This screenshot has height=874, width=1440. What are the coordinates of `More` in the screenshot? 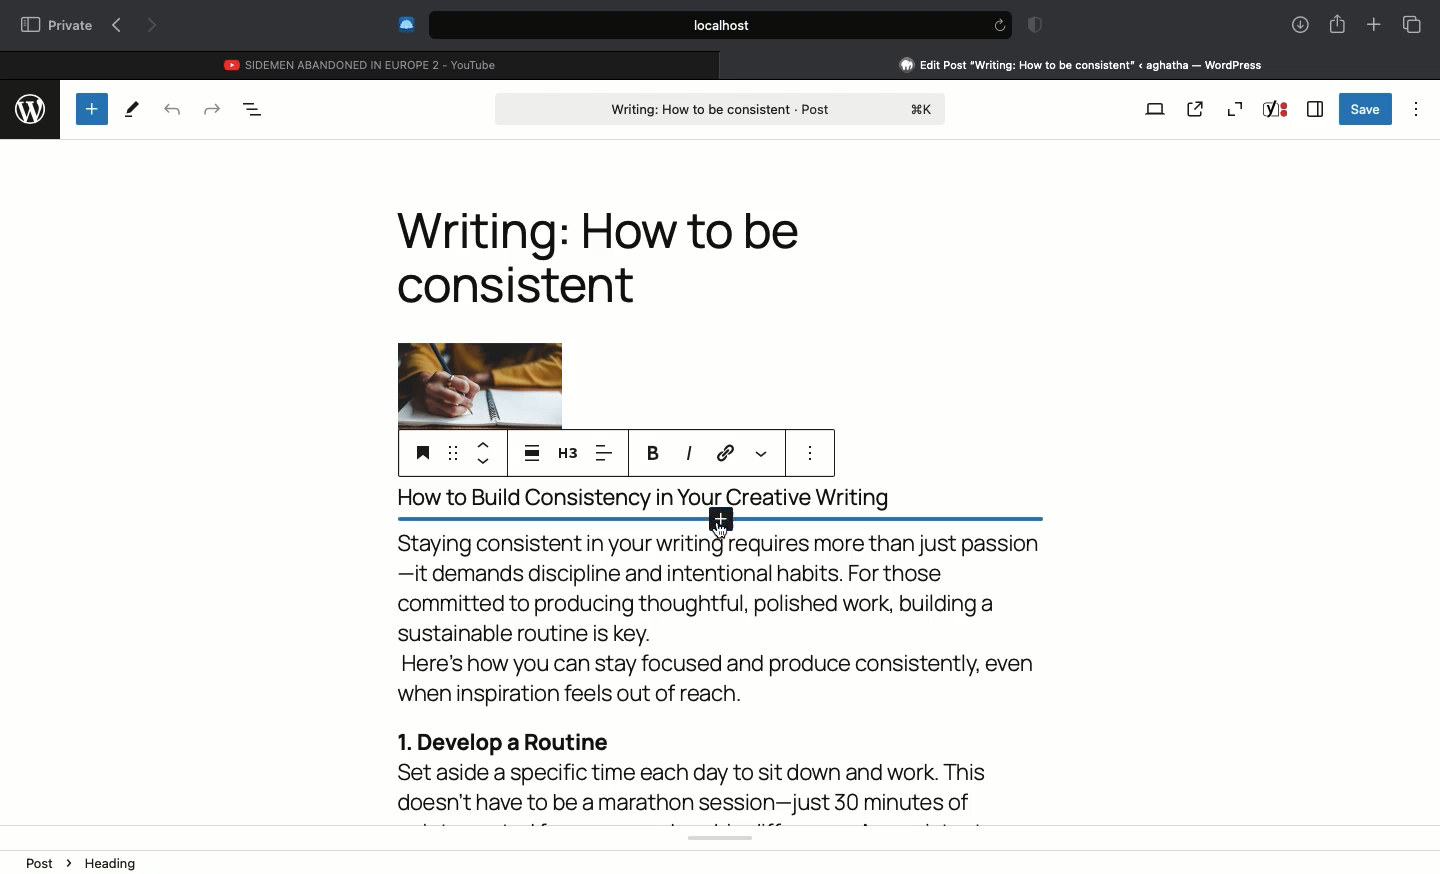 It's located at (763, 453).